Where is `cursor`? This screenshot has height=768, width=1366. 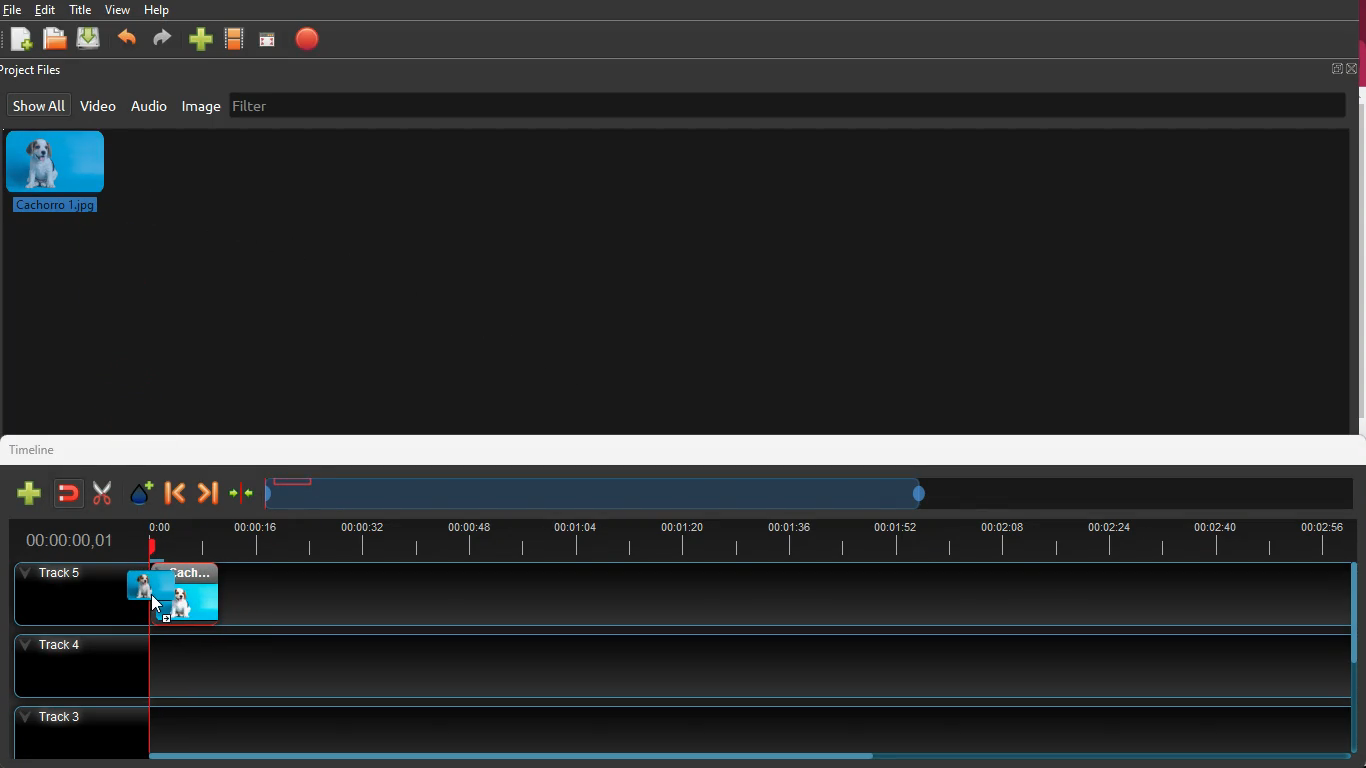
cursor is located at coordinates (176, 605).